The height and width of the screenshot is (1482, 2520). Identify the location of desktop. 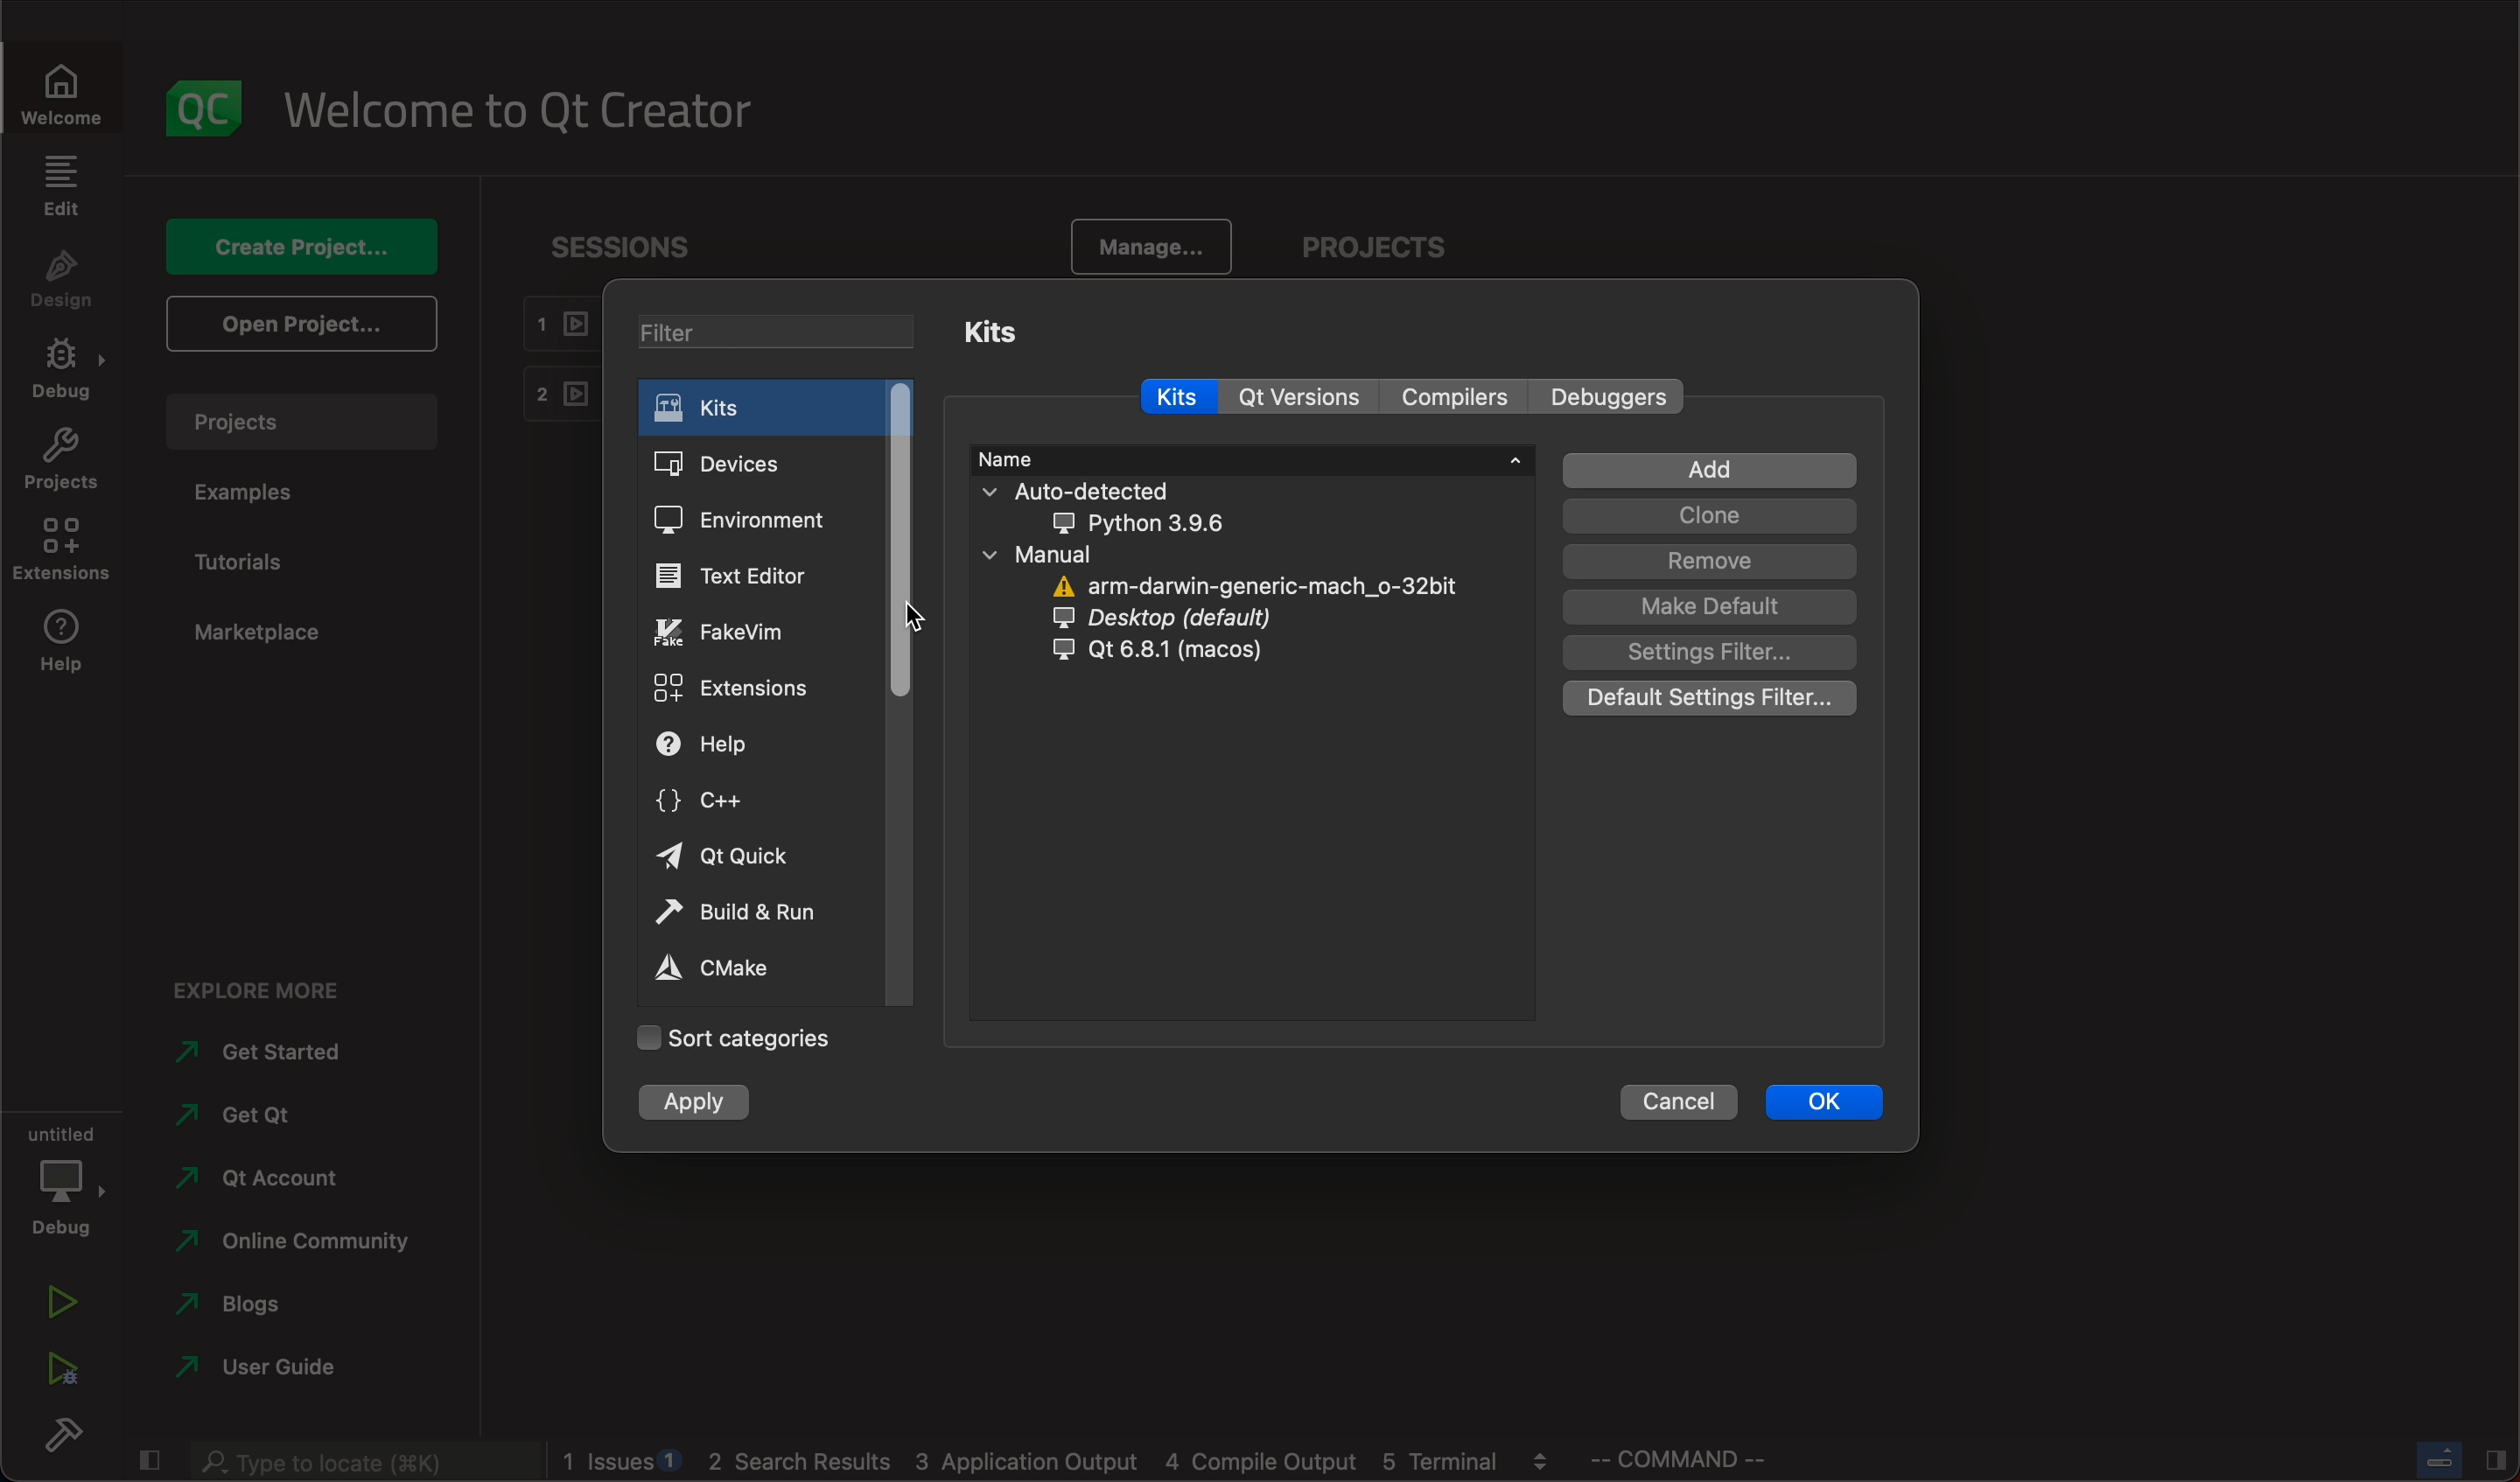
(1194, 615).